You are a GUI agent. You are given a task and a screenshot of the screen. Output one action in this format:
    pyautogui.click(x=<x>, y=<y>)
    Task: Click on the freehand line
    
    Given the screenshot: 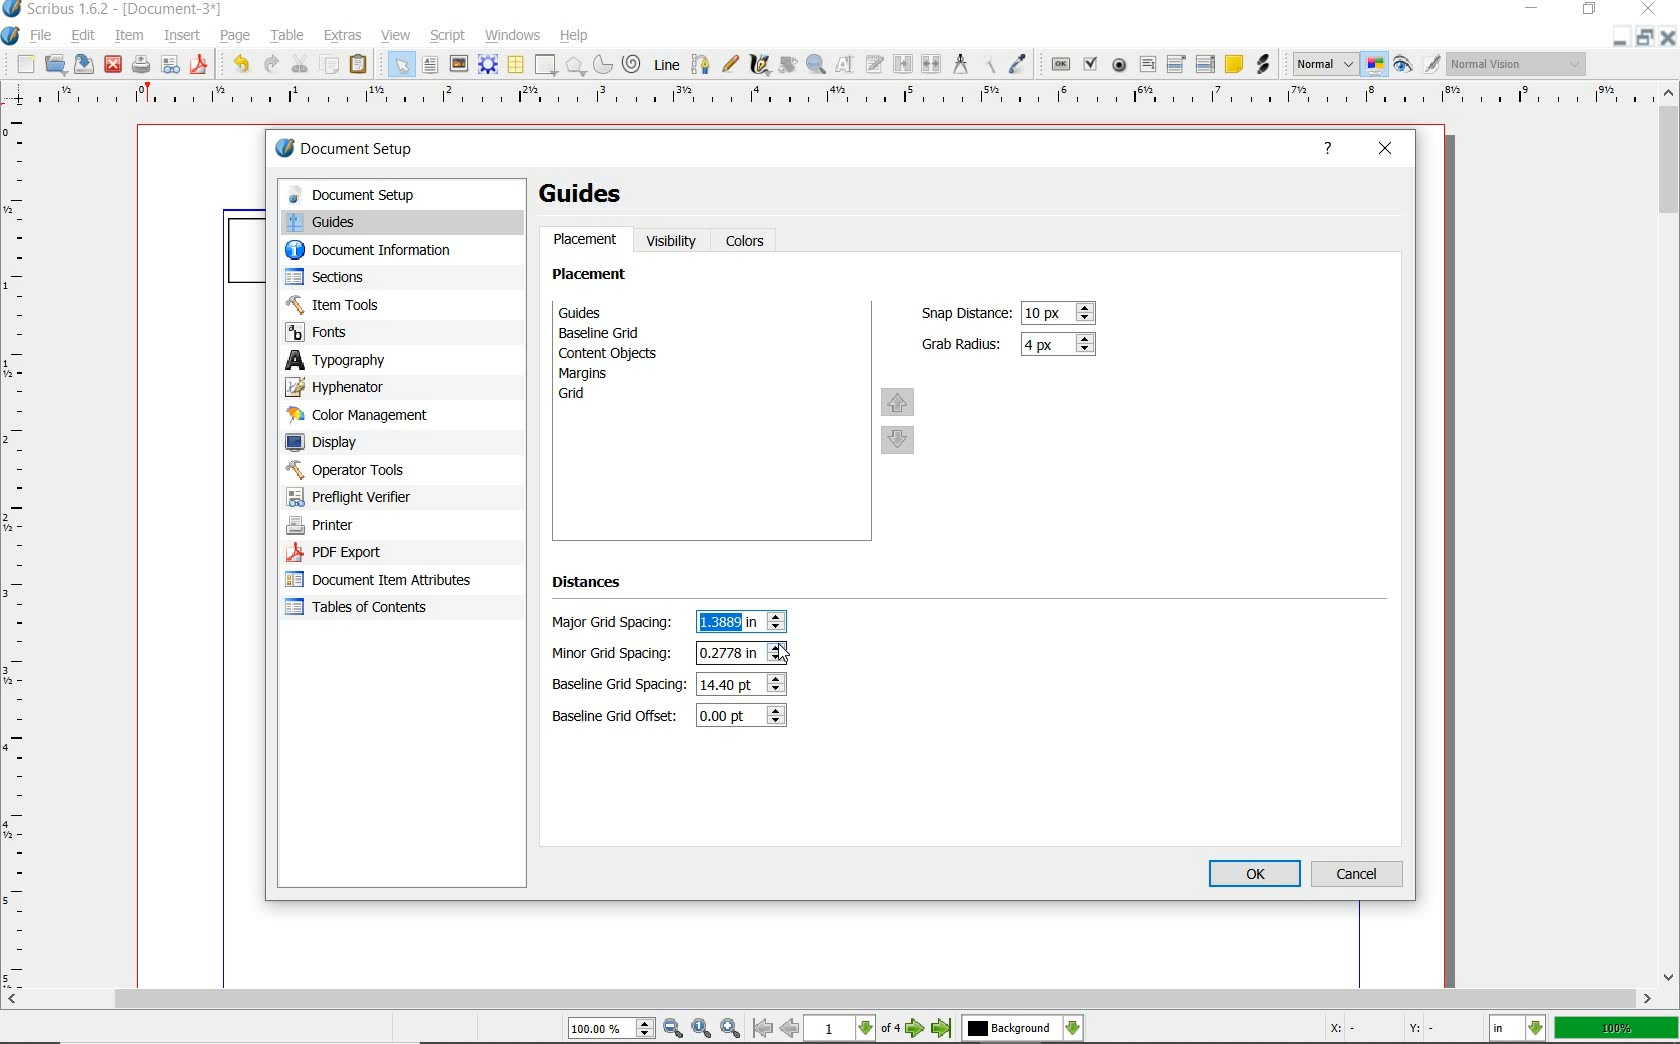 What is the action you would take?
    pyautogui.click(x=731, y=65)
    